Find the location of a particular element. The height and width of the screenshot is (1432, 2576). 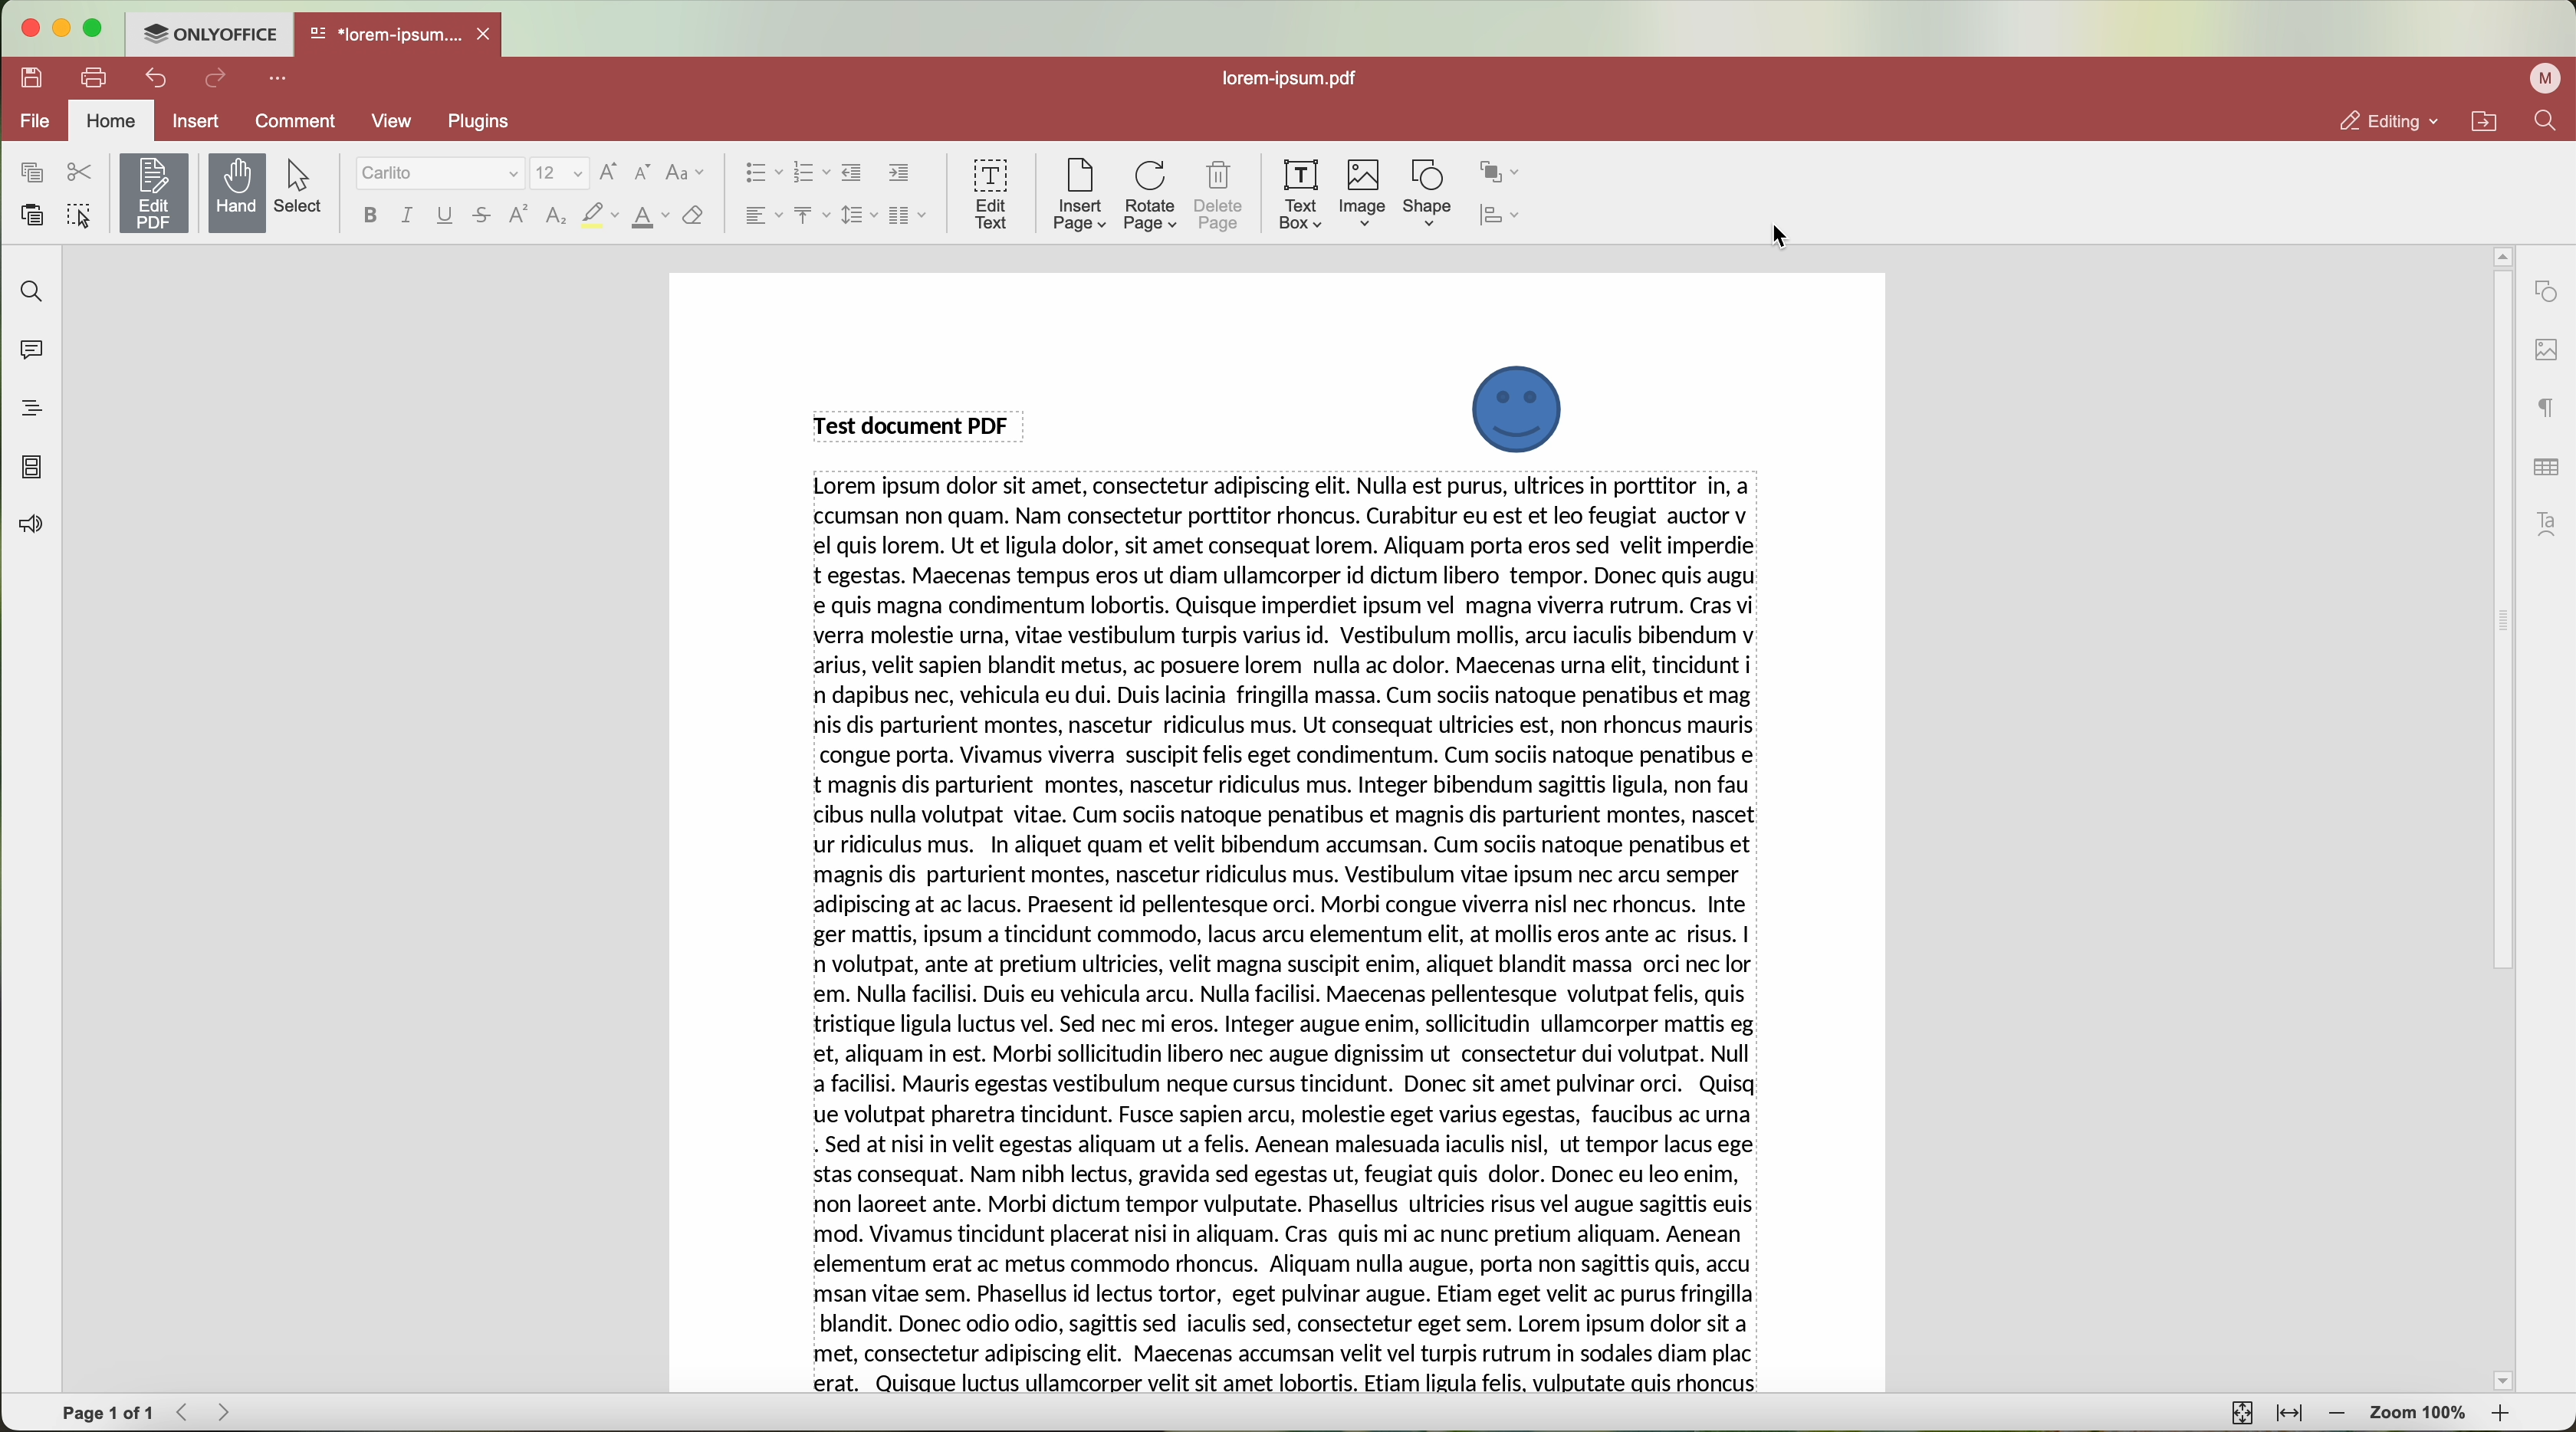

clear style is located at coordinates (692, 216).